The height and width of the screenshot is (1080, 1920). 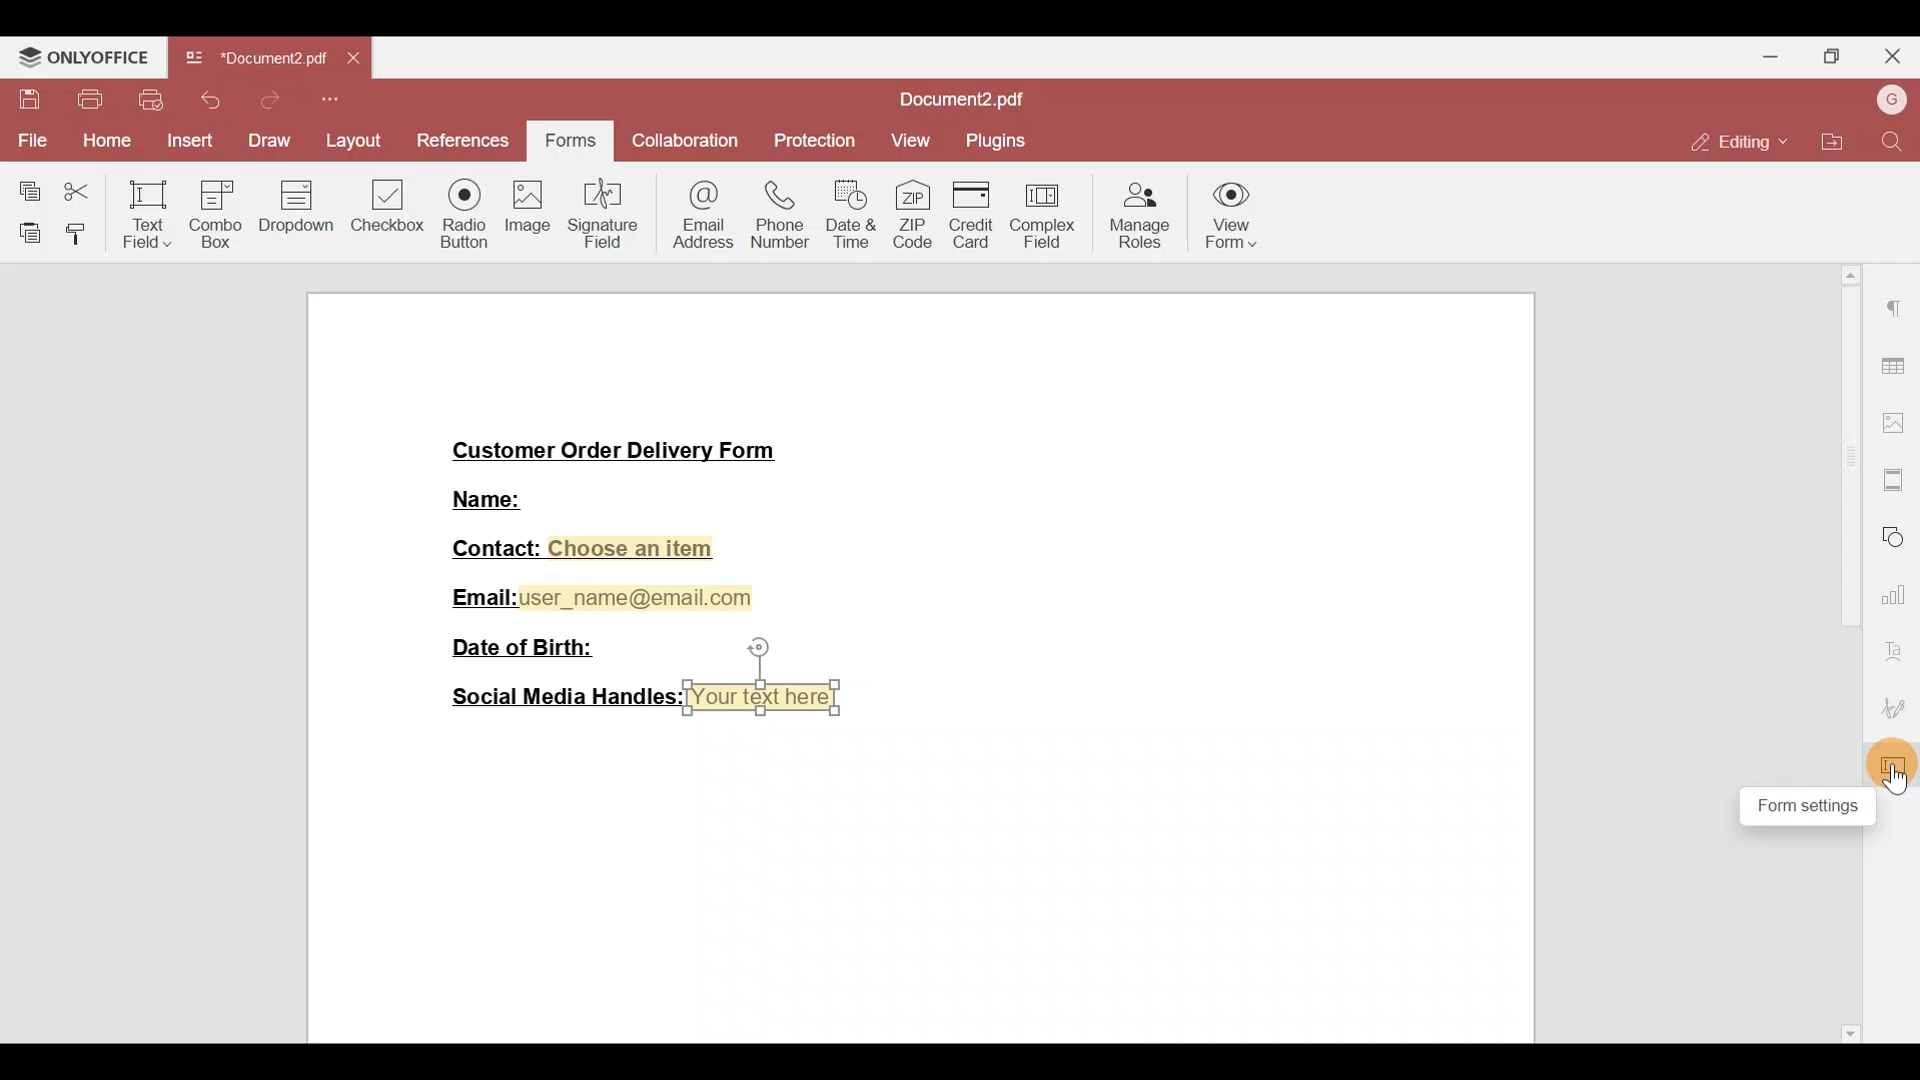 What do you see at coordinates (484, 501) in the screenshot?
I see `Name:` at bounding box center [484, 501].